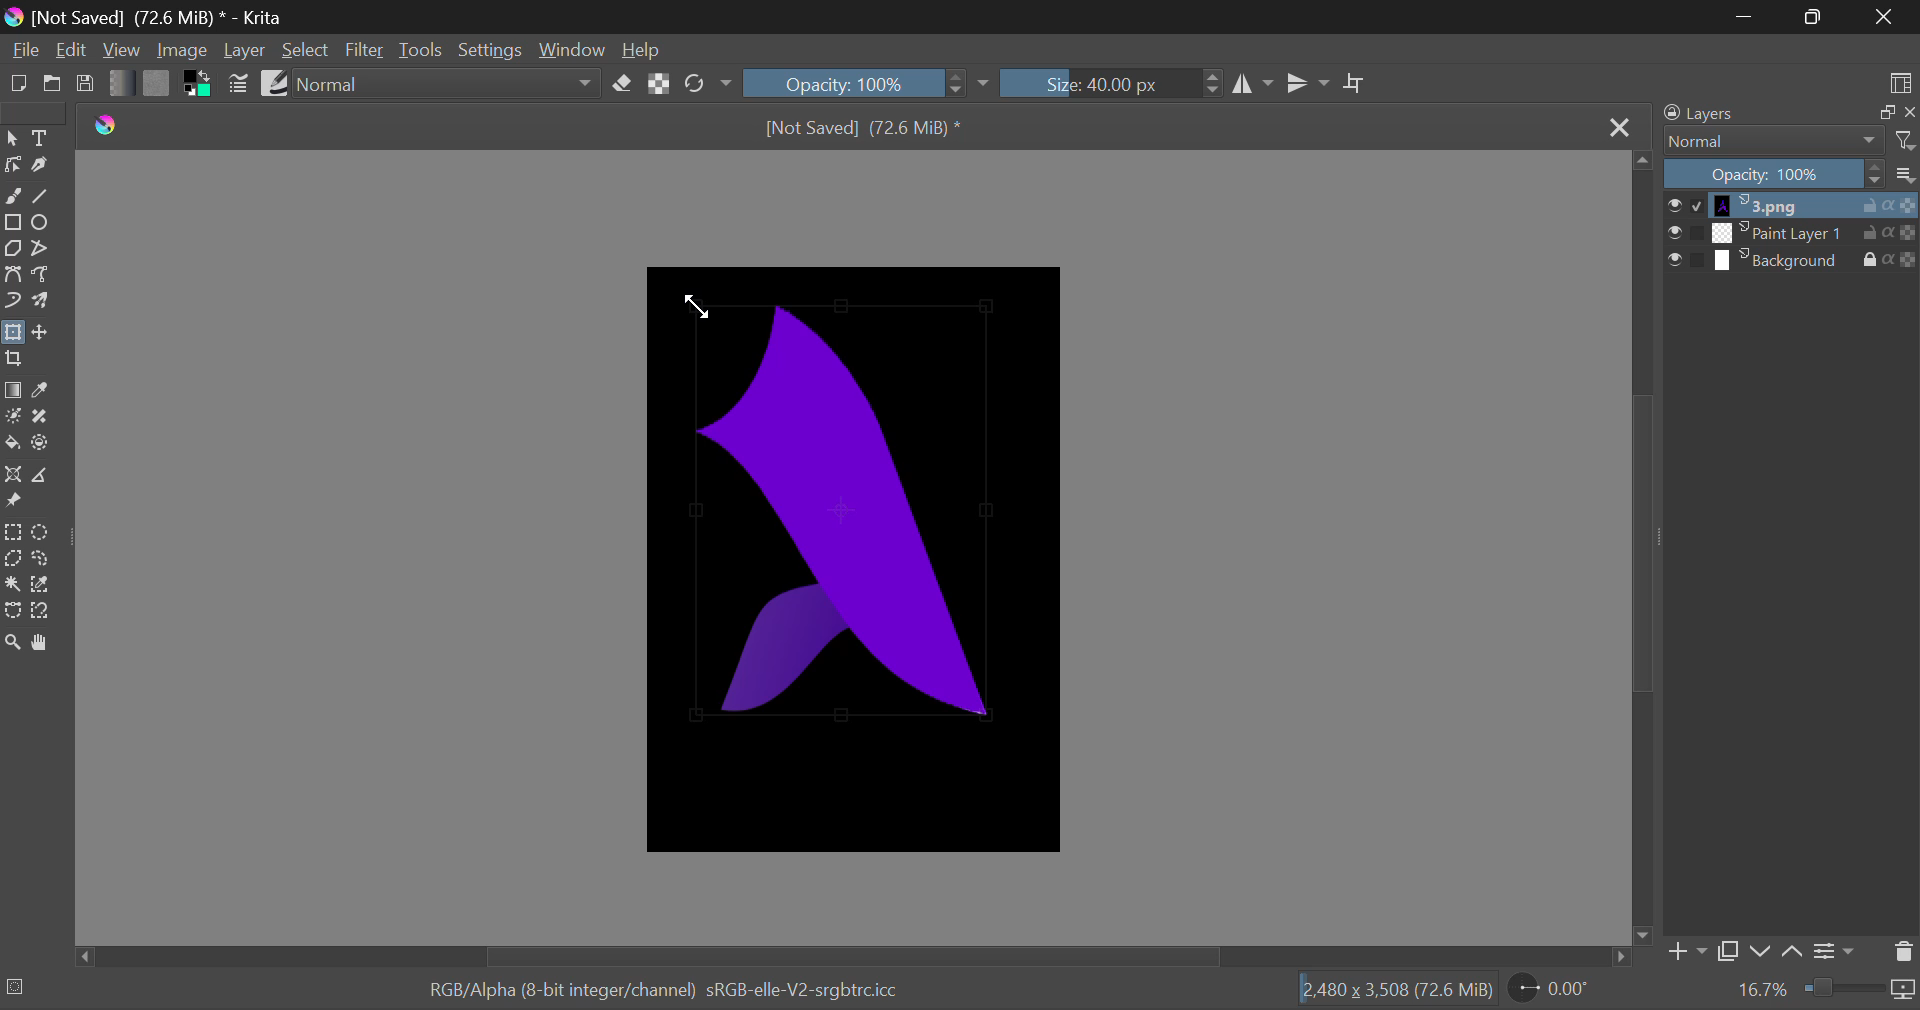 The width and height of the screenshot is (1920, 1010). Describe the element at coordinates (13, 584) in the screenshot. I see `Cursor on Continuous Selection` at that location.